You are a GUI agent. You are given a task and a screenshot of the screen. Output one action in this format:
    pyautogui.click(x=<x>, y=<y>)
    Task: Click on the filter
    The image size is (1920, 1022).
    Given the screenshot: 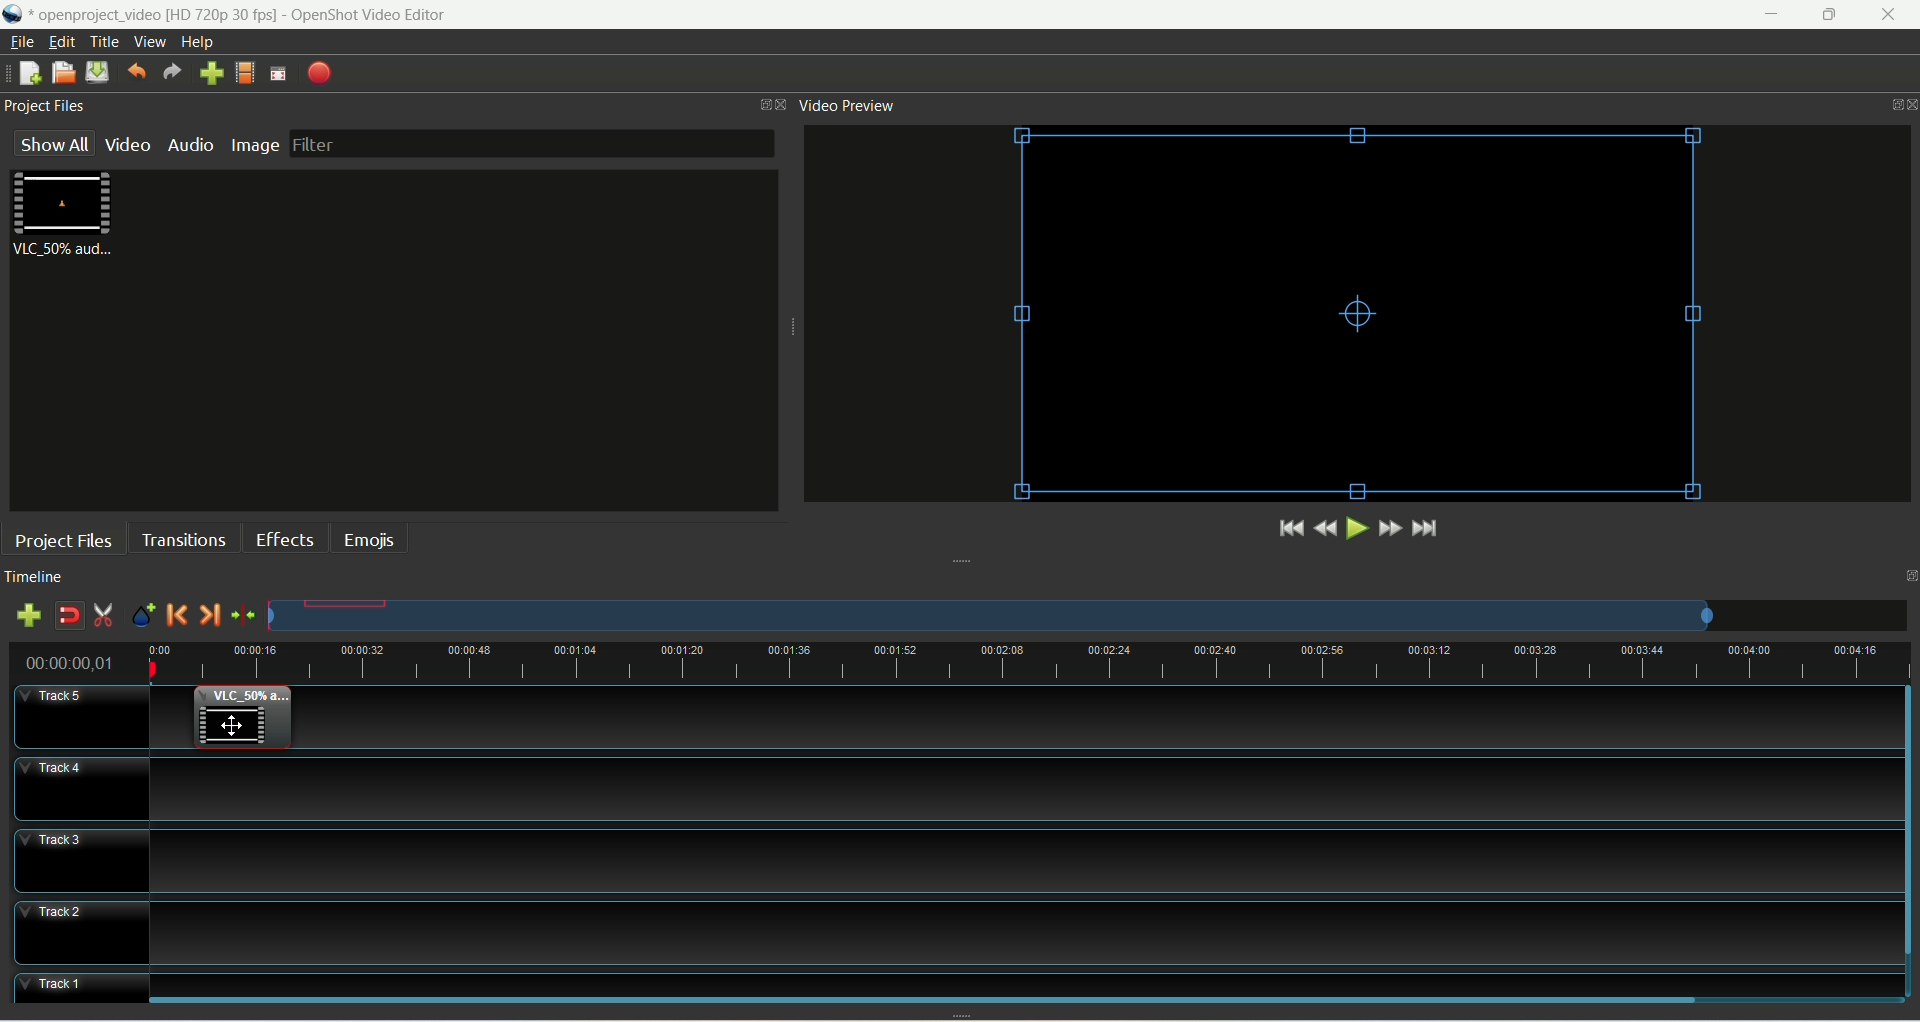 What is the action you would take?
    pyautogui.click(x=532, y=145)
    